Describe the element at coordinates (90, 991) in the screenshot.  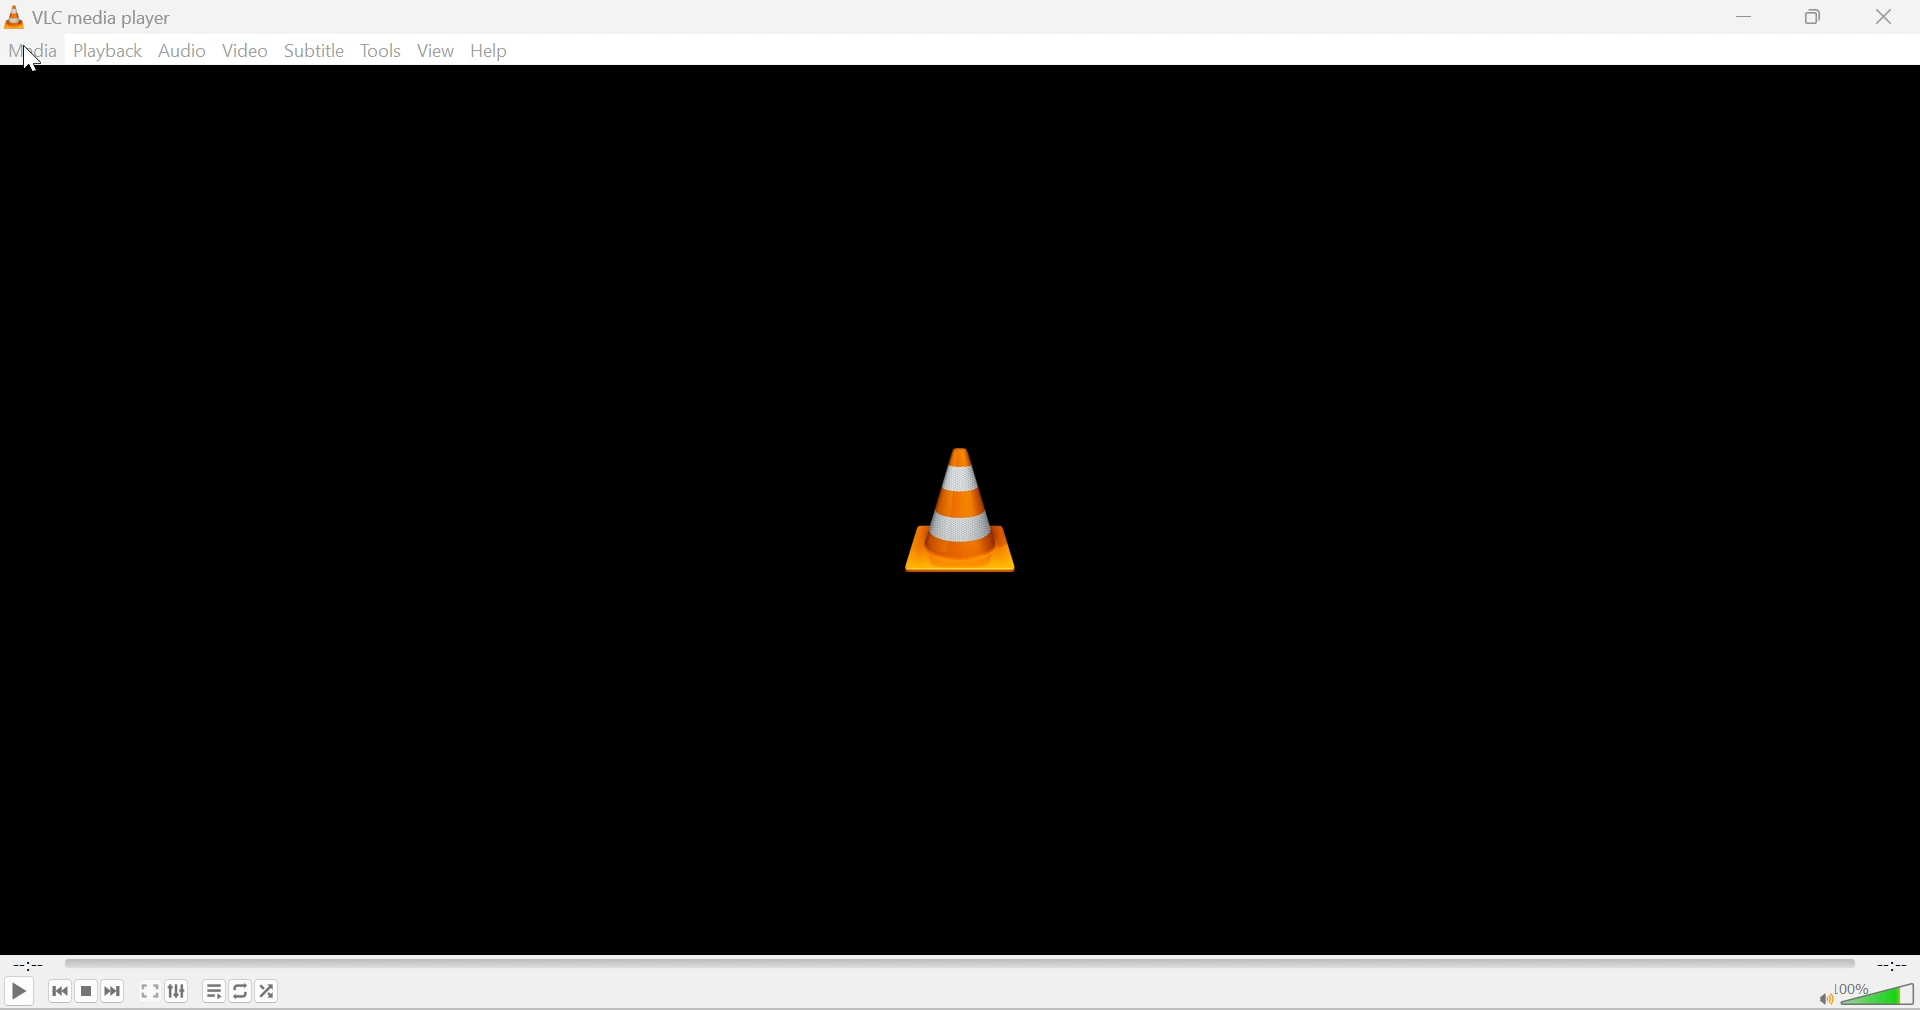
I see `Stop playback` at that location.